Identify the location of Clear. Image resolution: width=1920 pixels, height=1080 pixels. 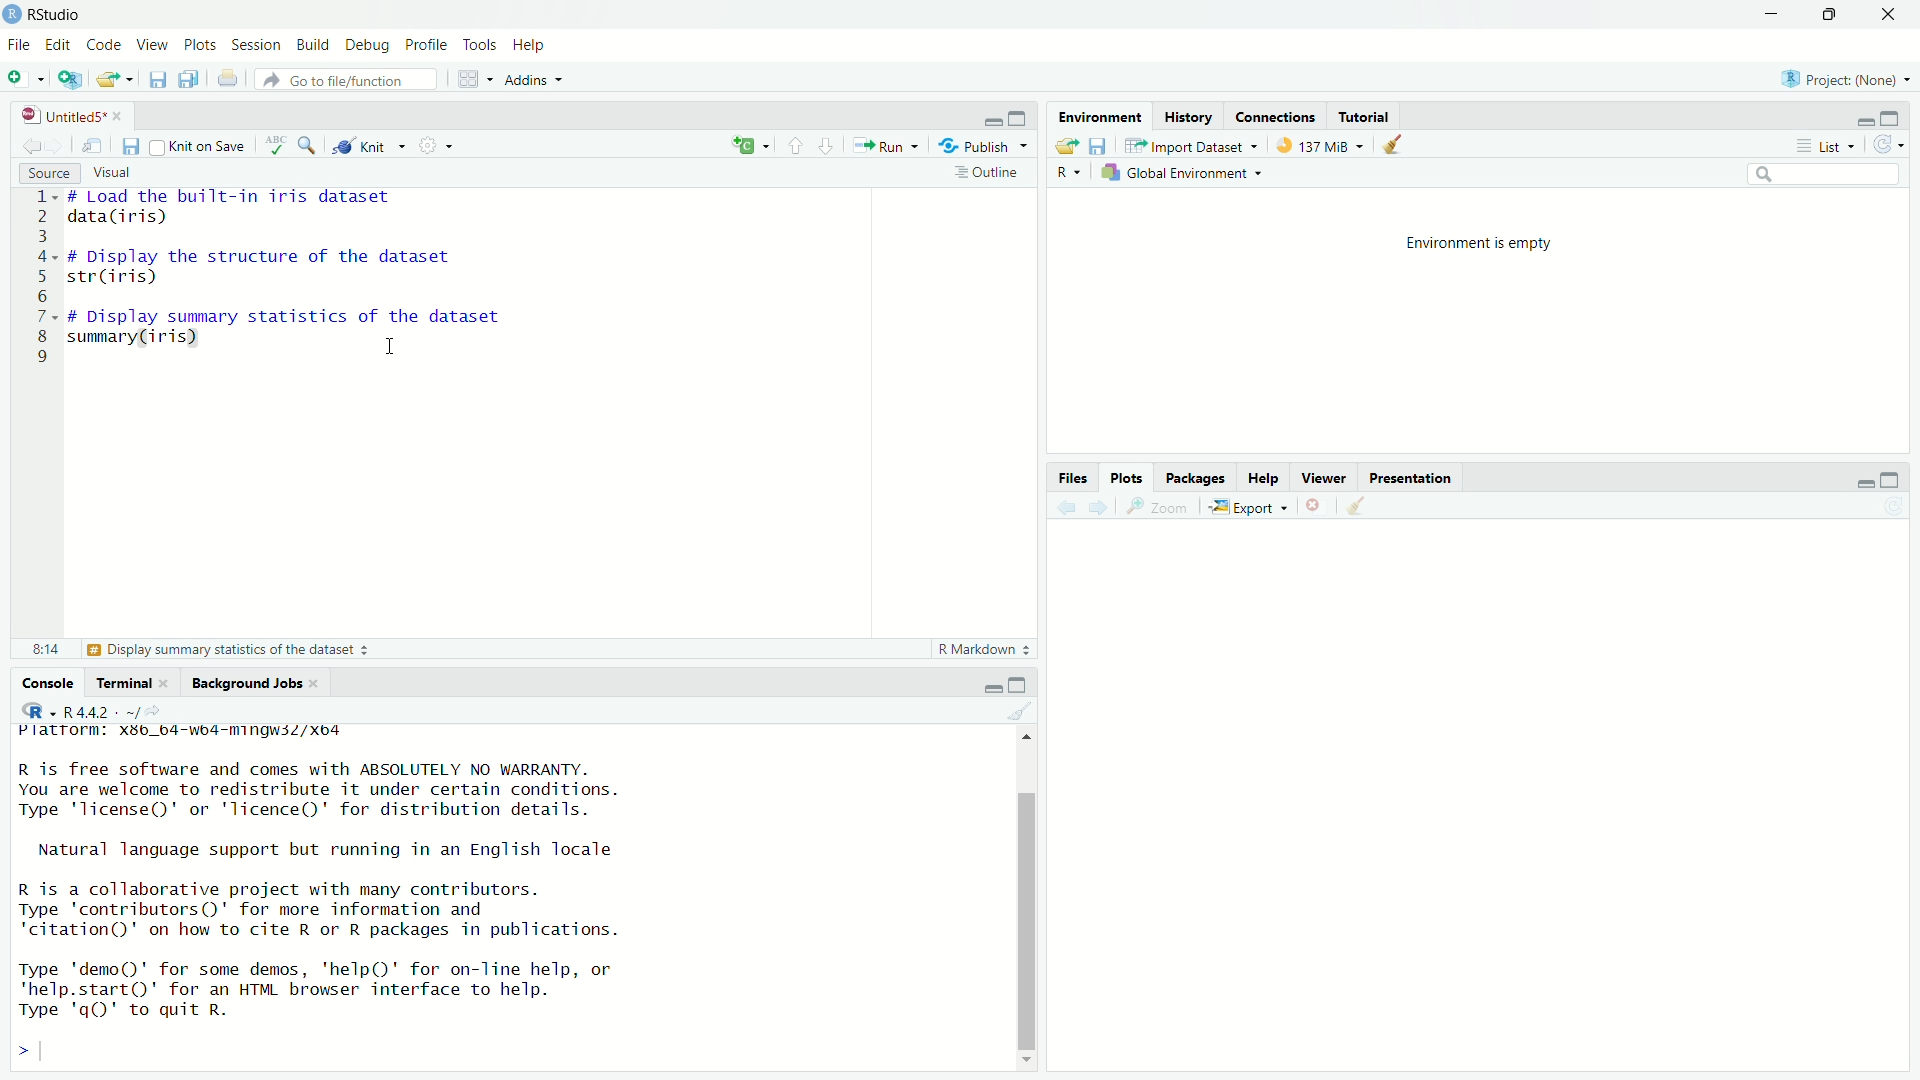
(1396, 145).